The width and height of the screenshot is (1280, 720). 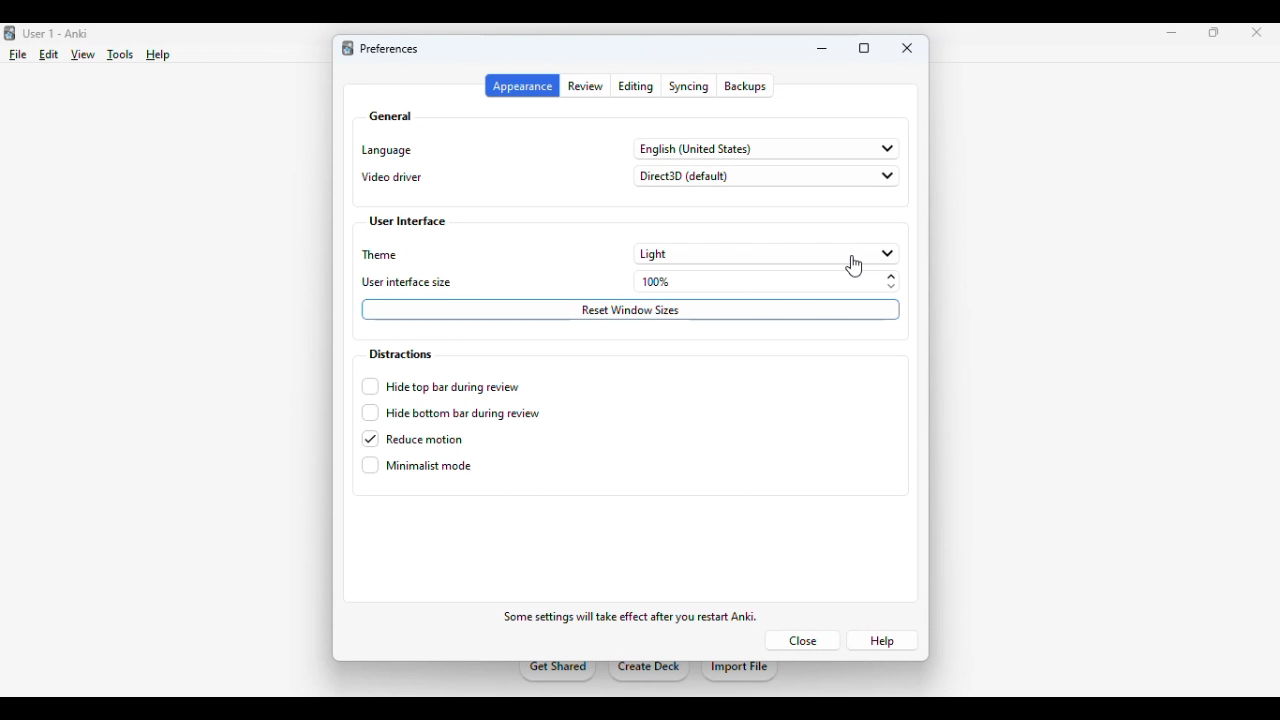 I want to click on view, so click(x=82, y=56).